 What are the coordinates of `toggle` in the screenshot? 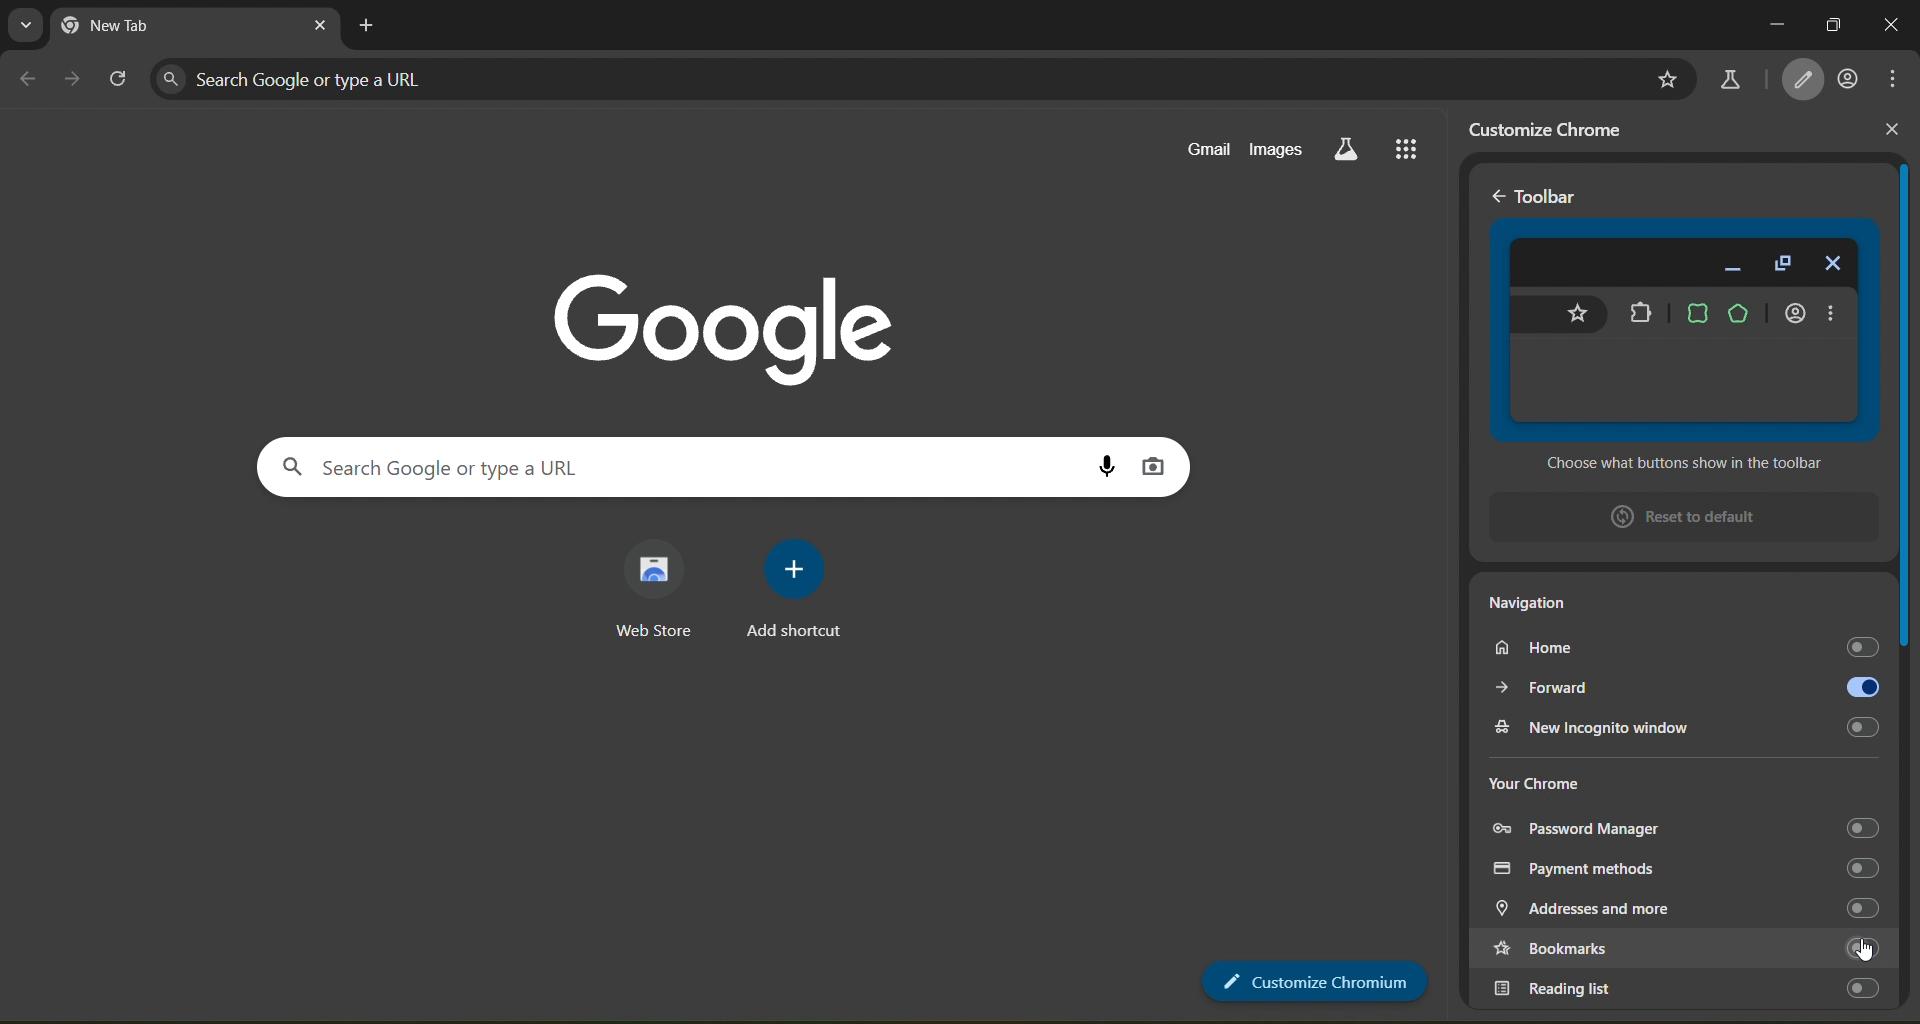 It's located at (1859, 949).